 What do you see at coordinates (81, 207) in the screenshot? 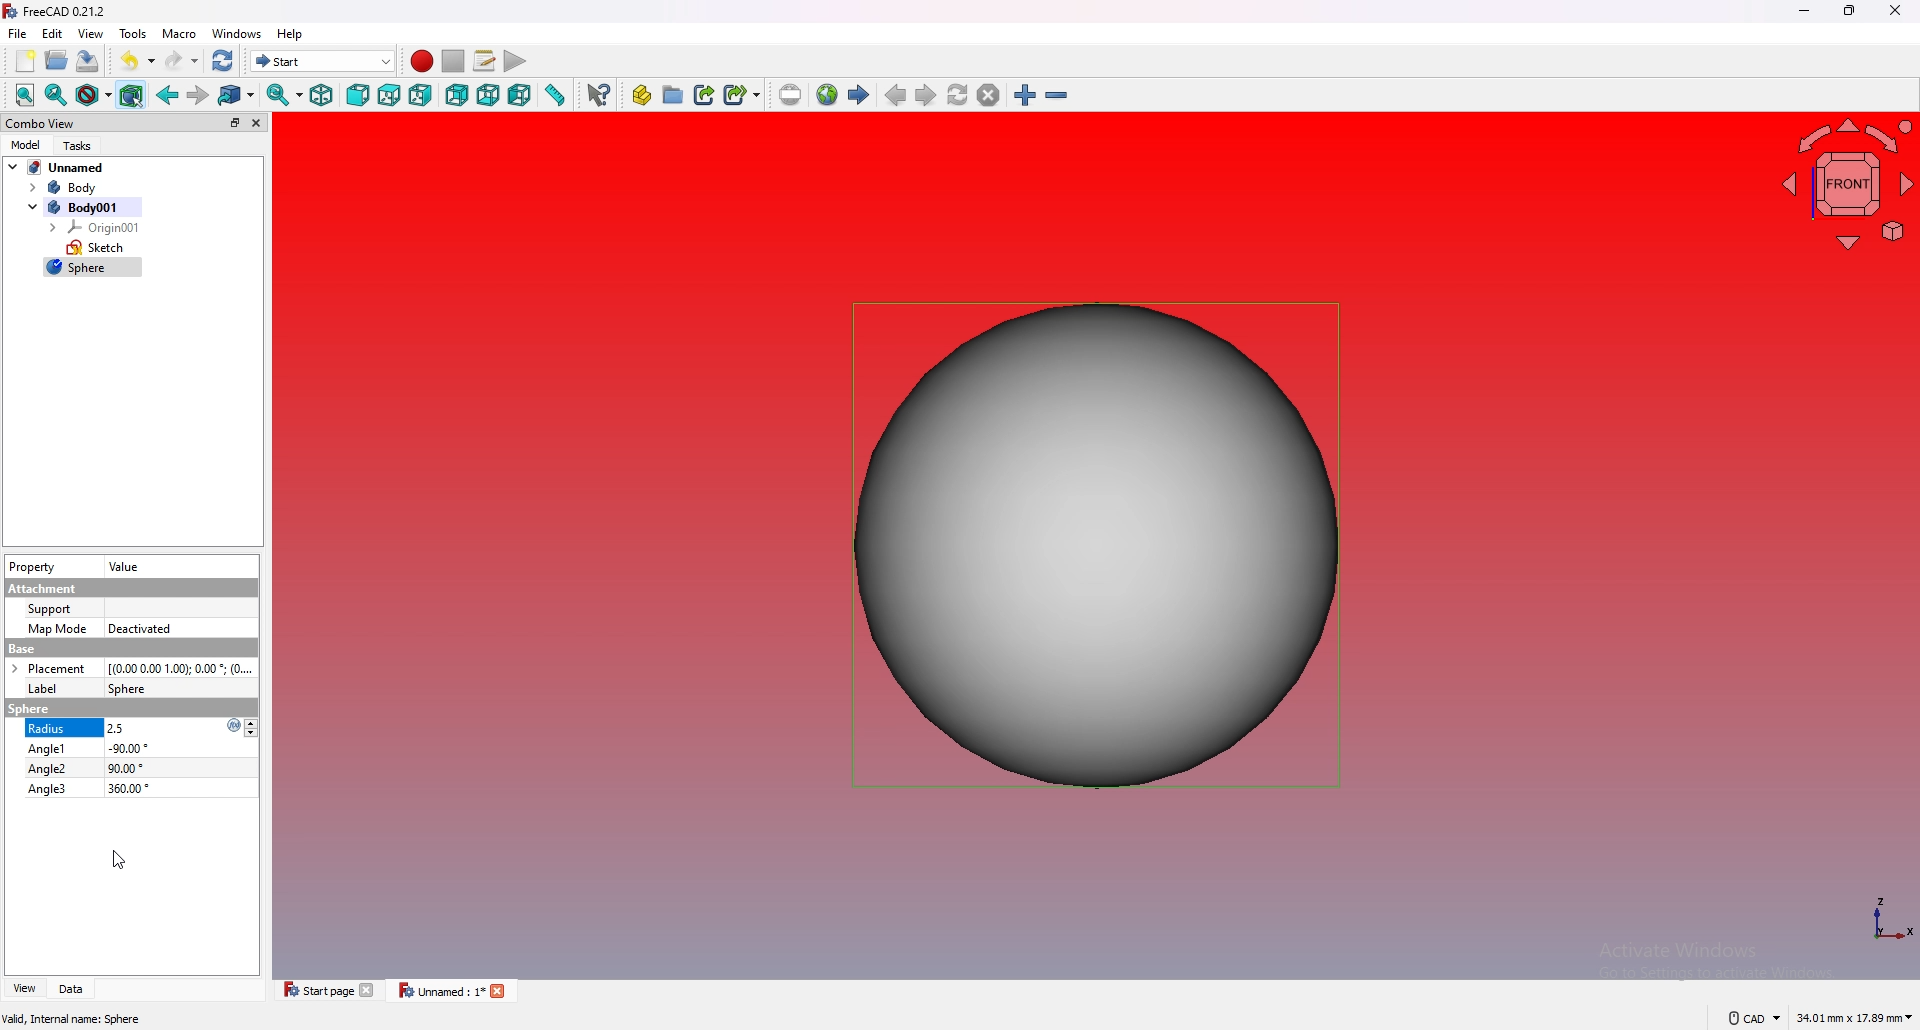
I see `body001` at bounding box center [81, 207].